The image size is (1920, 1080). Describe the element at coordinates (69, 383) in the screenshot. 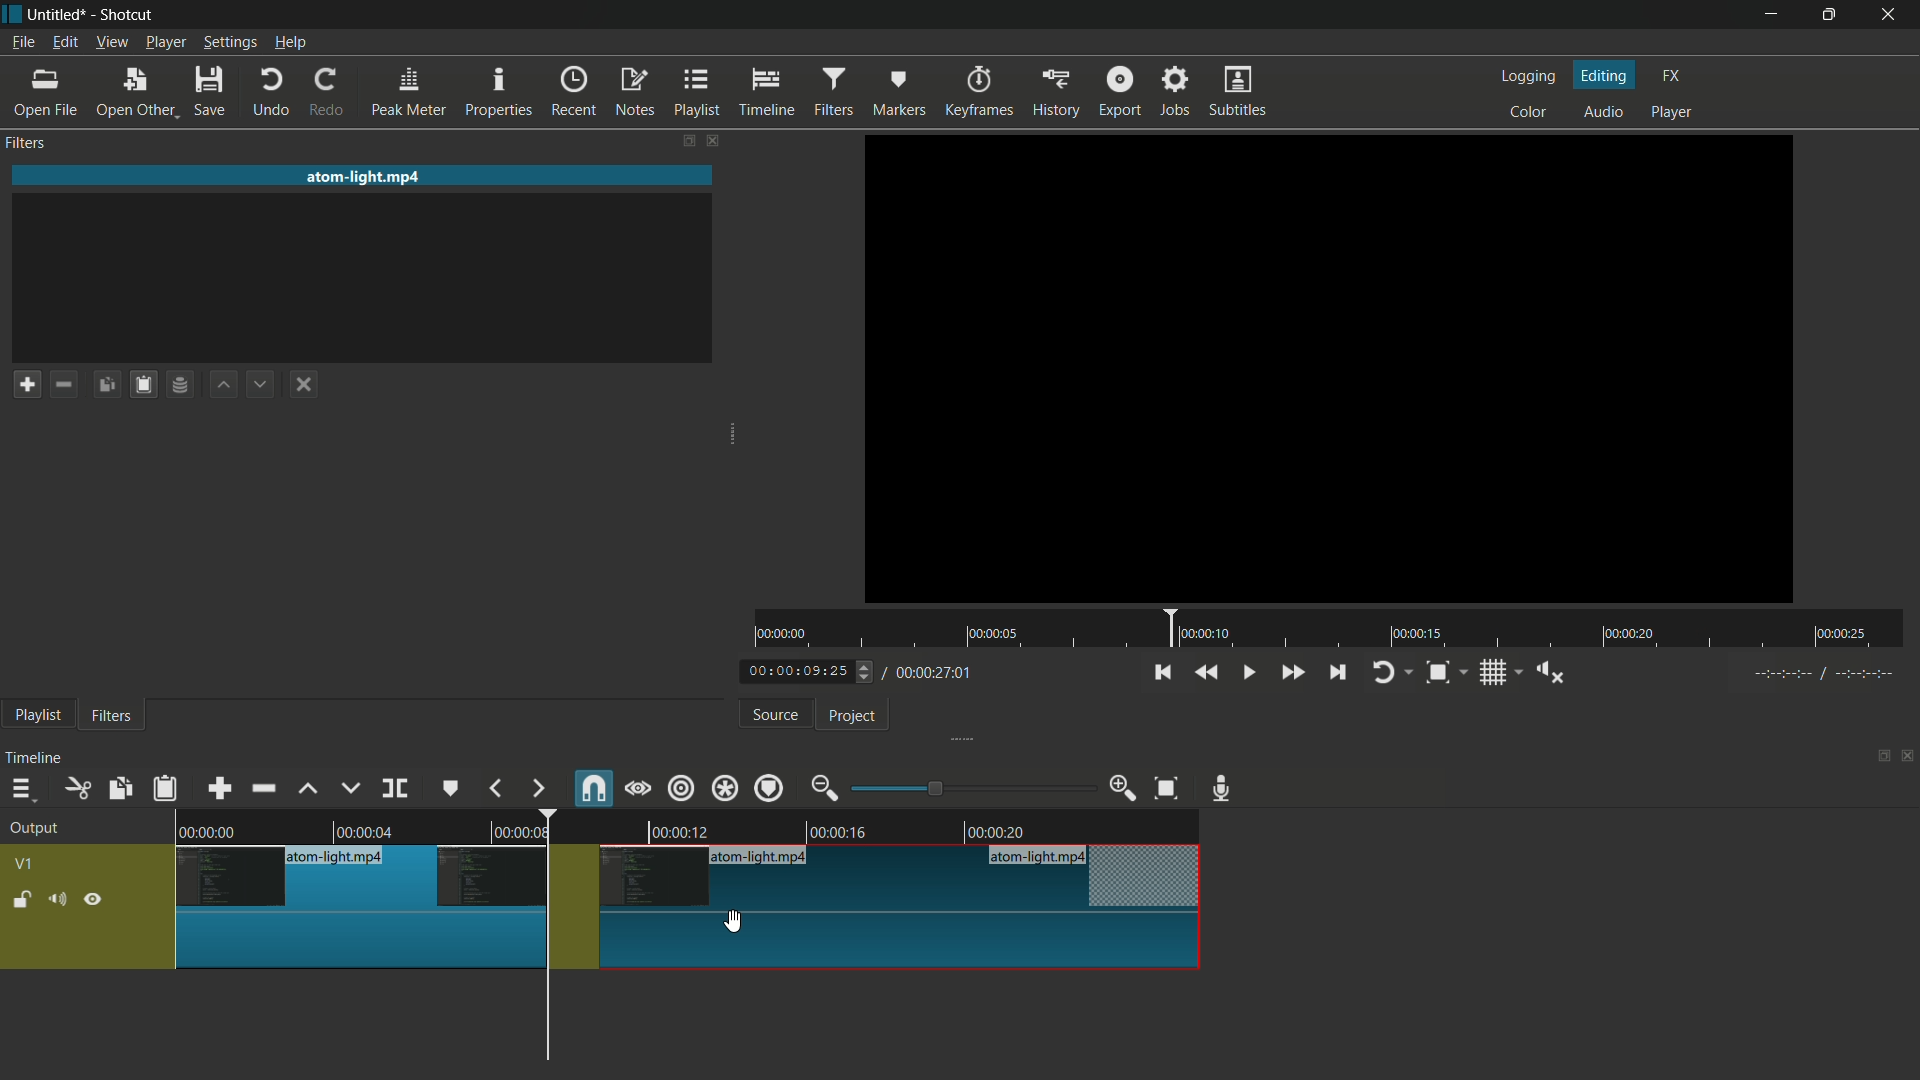

I see `remove a filter` at that location.